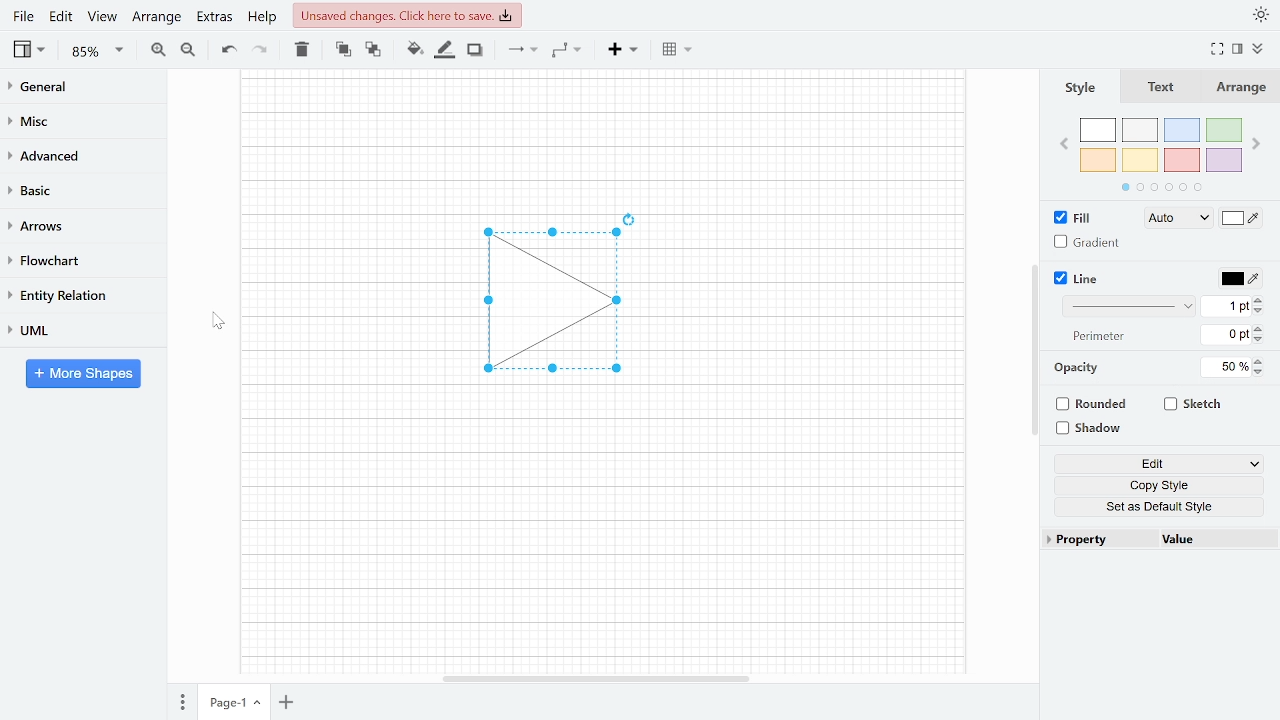 This screenshot has width=1280, height=720. What do you see at coordinates (1223, 160) in the screenshot?
I see `violet` at bounding box center [1223, 160].